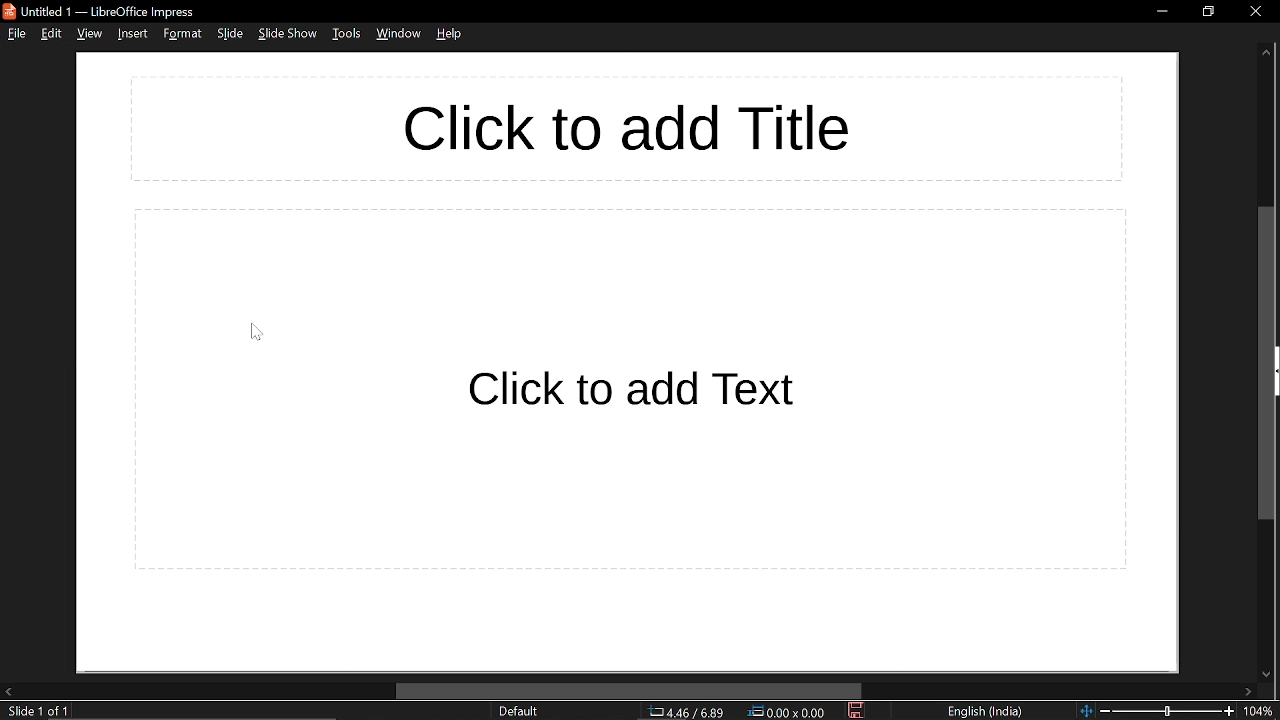 Image resolution: width=1280 pixels, height=720 pixels. I want to click on co-ordinate, so click(684, 713).